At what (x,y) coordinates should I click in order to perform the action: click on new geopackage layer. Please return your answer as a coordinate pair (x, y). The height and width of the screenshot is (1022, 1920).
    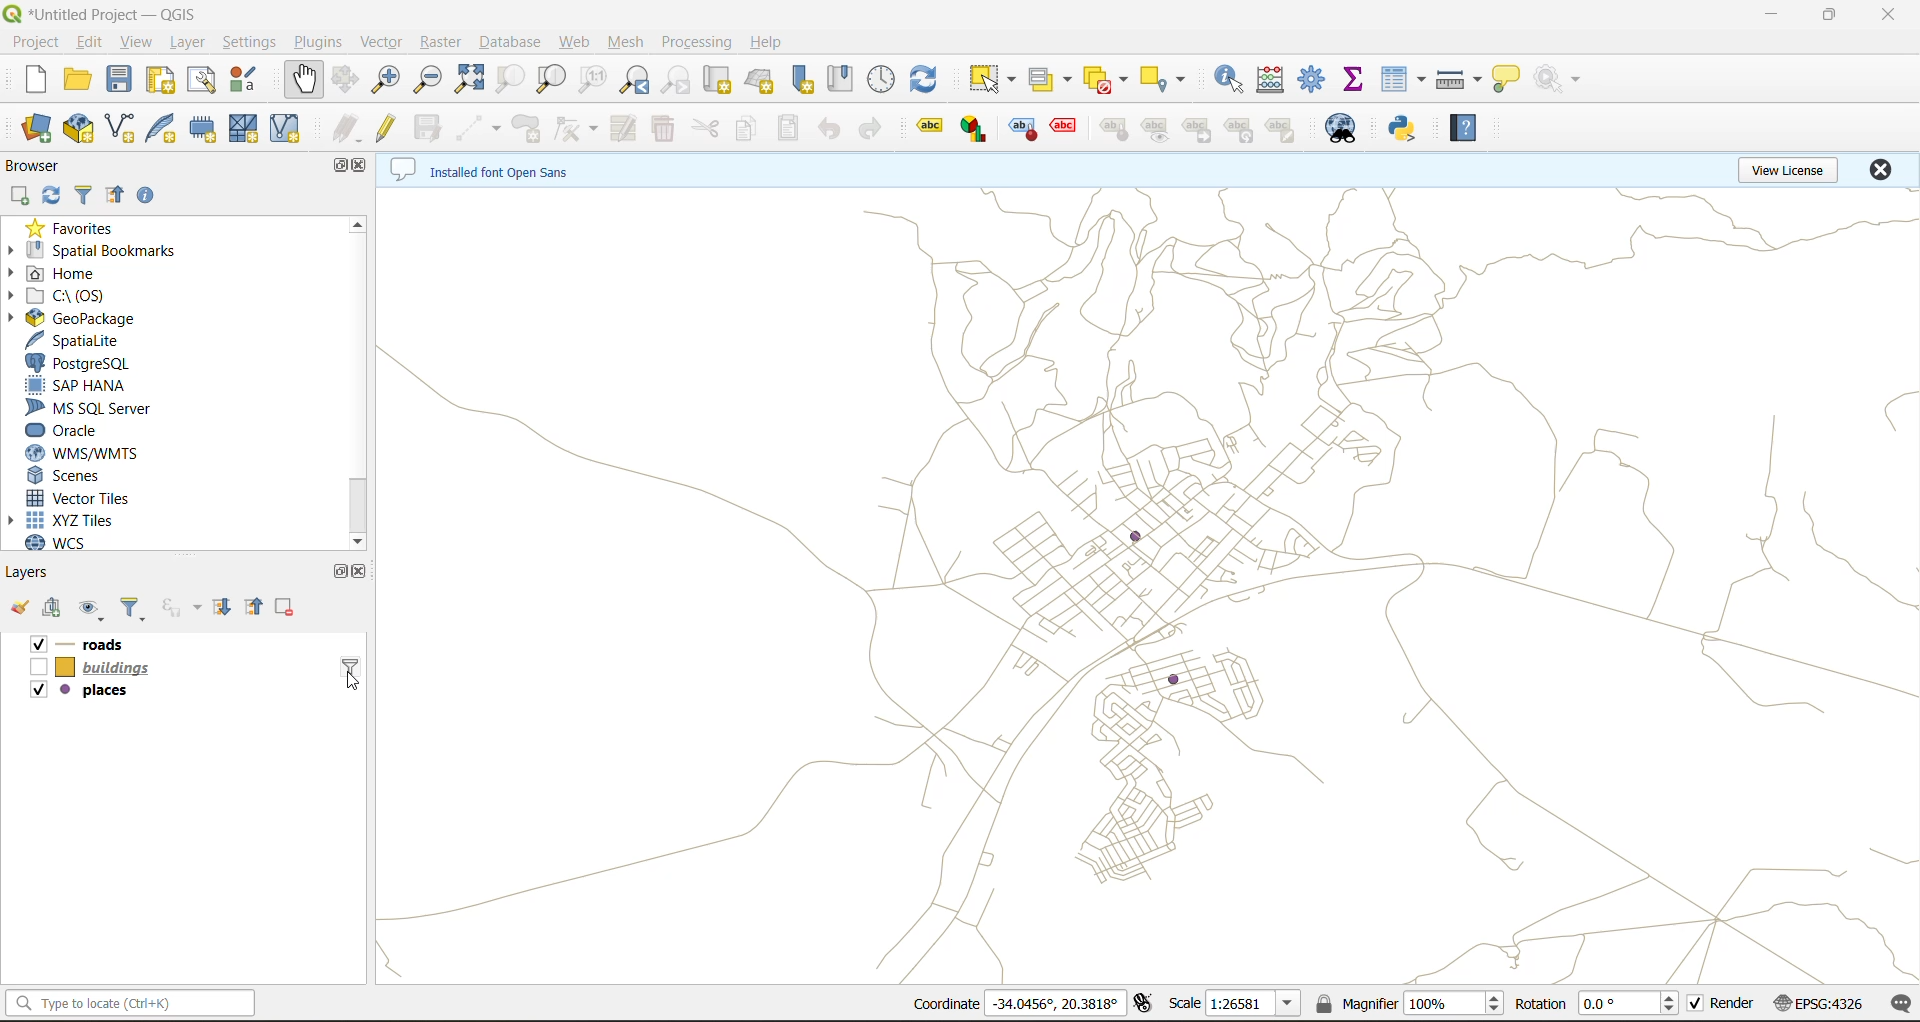
    Looking at the image, I should click on (78, 129).